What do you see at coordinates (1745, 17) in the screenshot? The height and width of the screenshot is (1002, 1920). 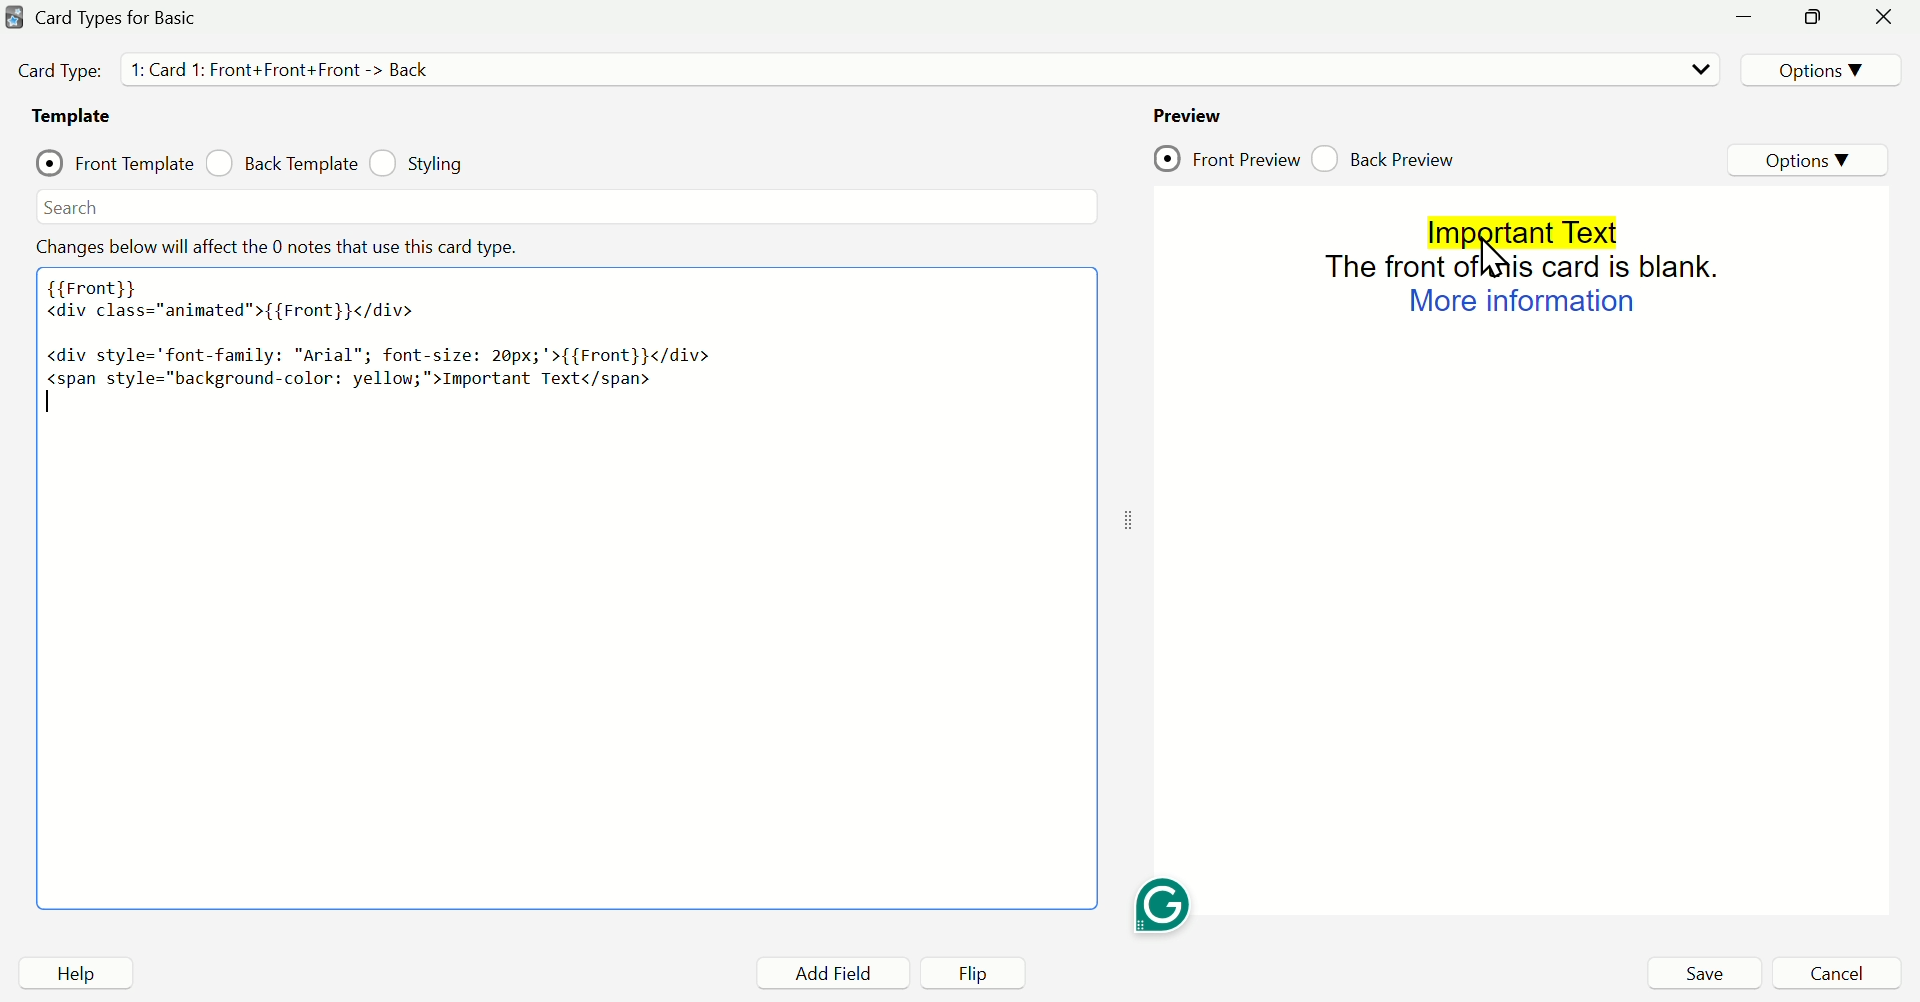 I see `Minimize` at bounding box center [1745, 17].